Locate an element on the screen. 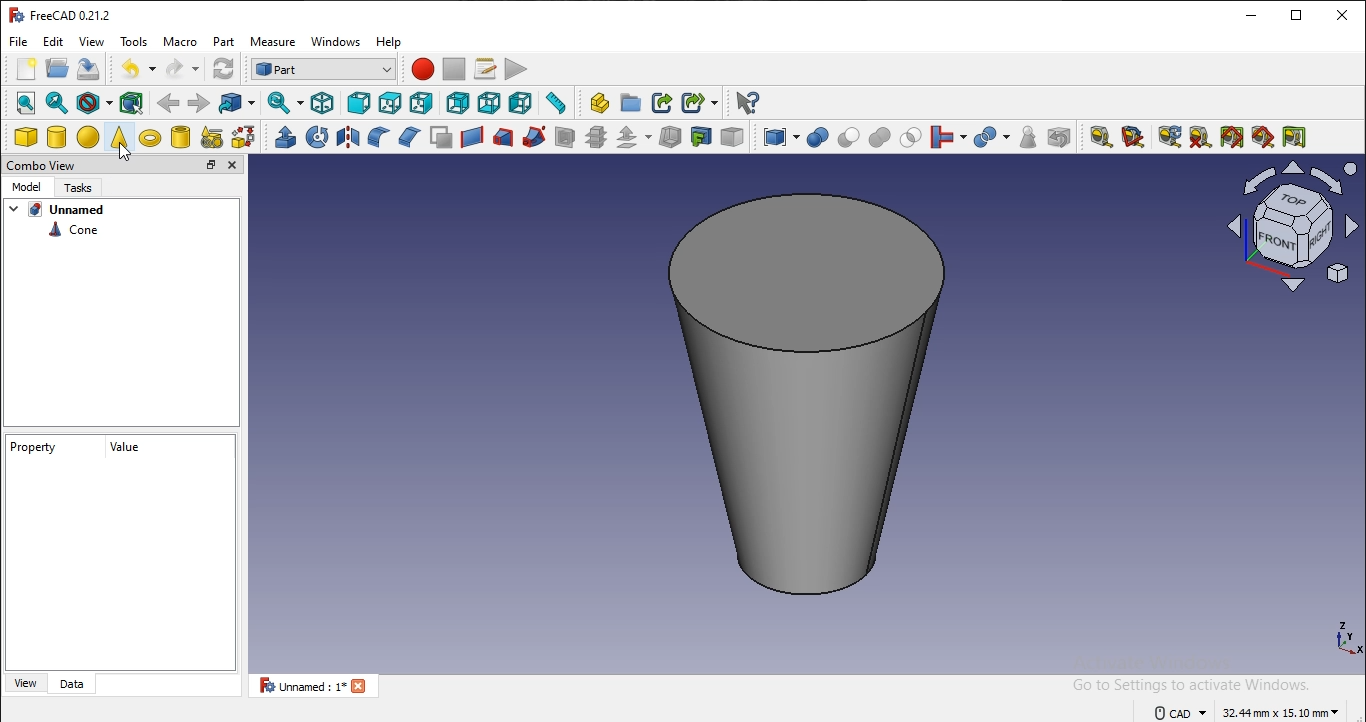 The height and width of the screenshot is (722, 1366). create tube is located at coordinates (179, 136).